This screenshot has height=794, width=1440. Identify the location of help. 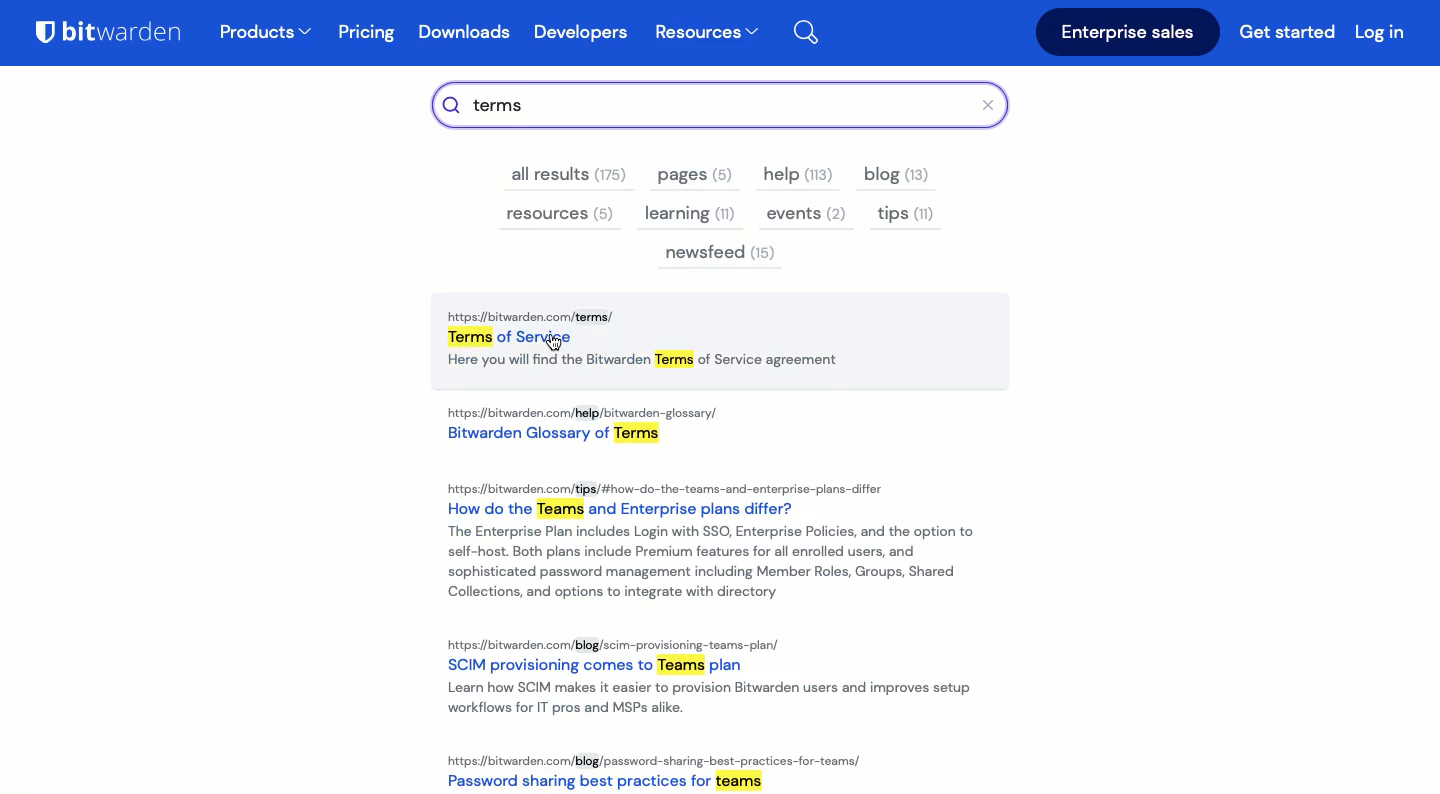
(798, 175).